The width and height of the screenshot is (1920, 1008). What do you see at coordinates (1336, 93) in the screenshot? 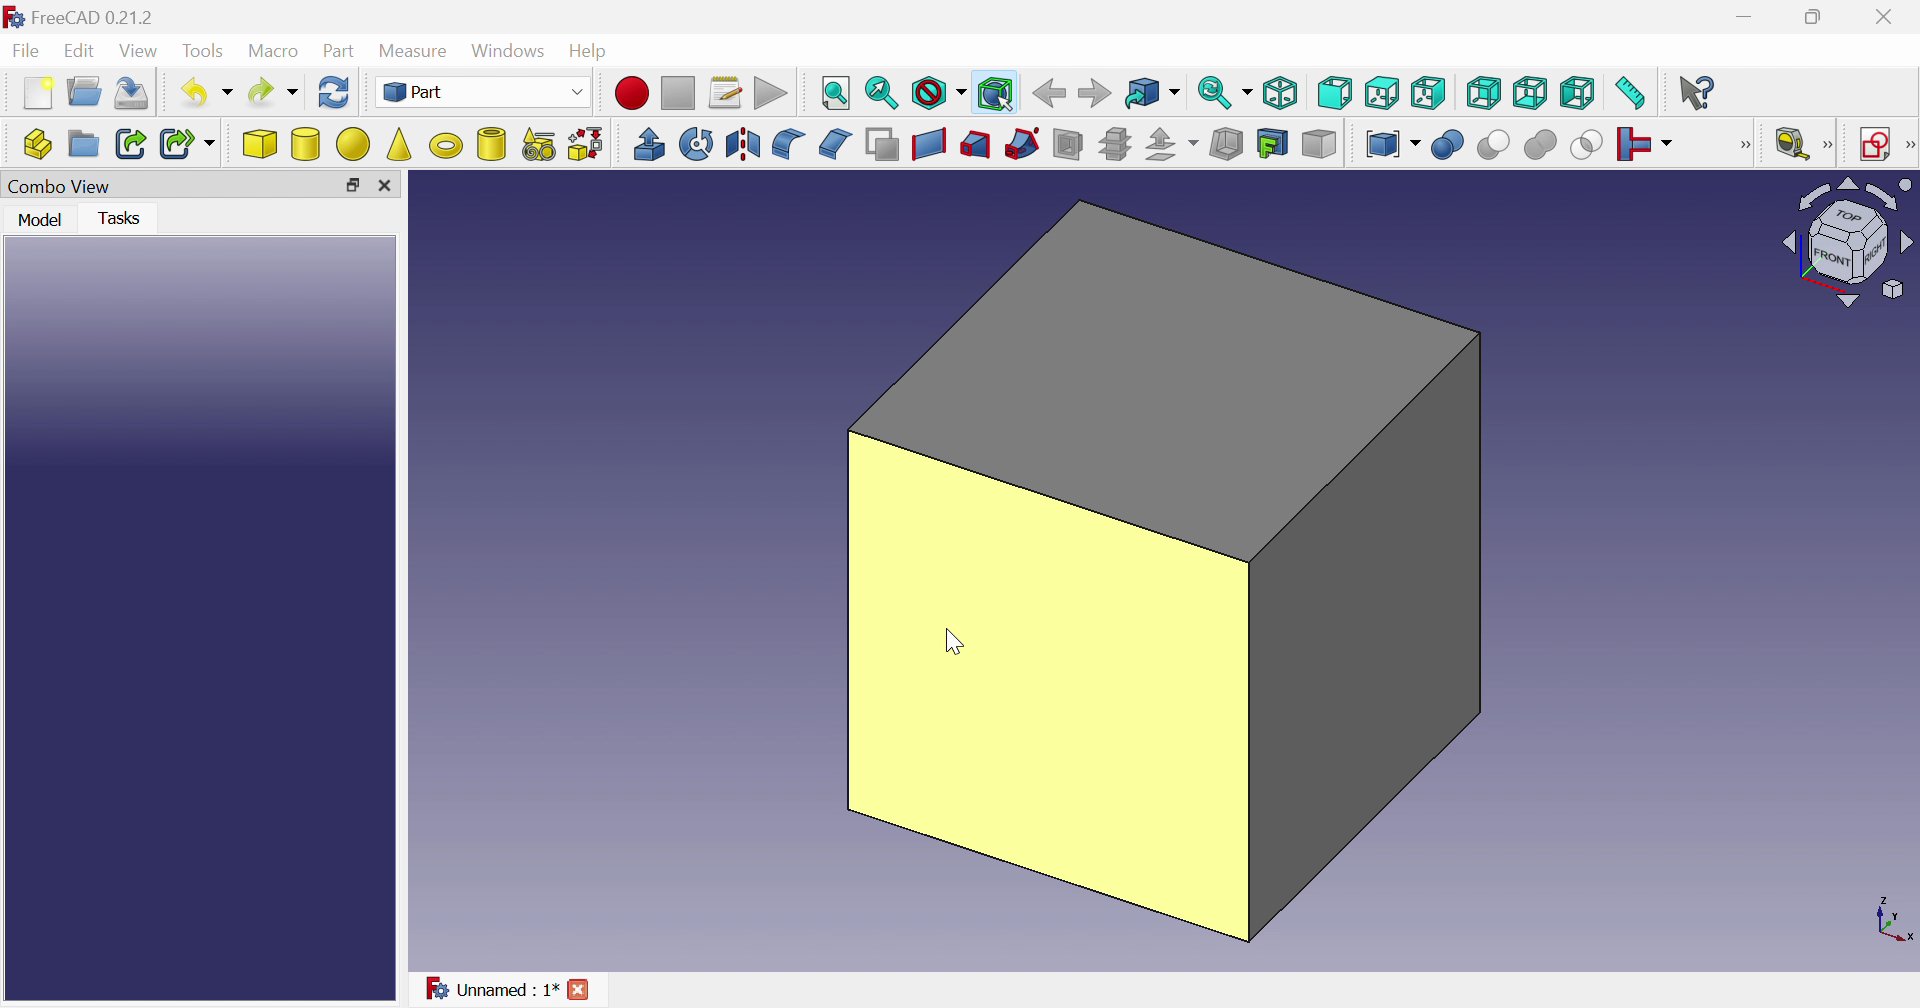
I see `Front` at bounding box center [1336, 93].